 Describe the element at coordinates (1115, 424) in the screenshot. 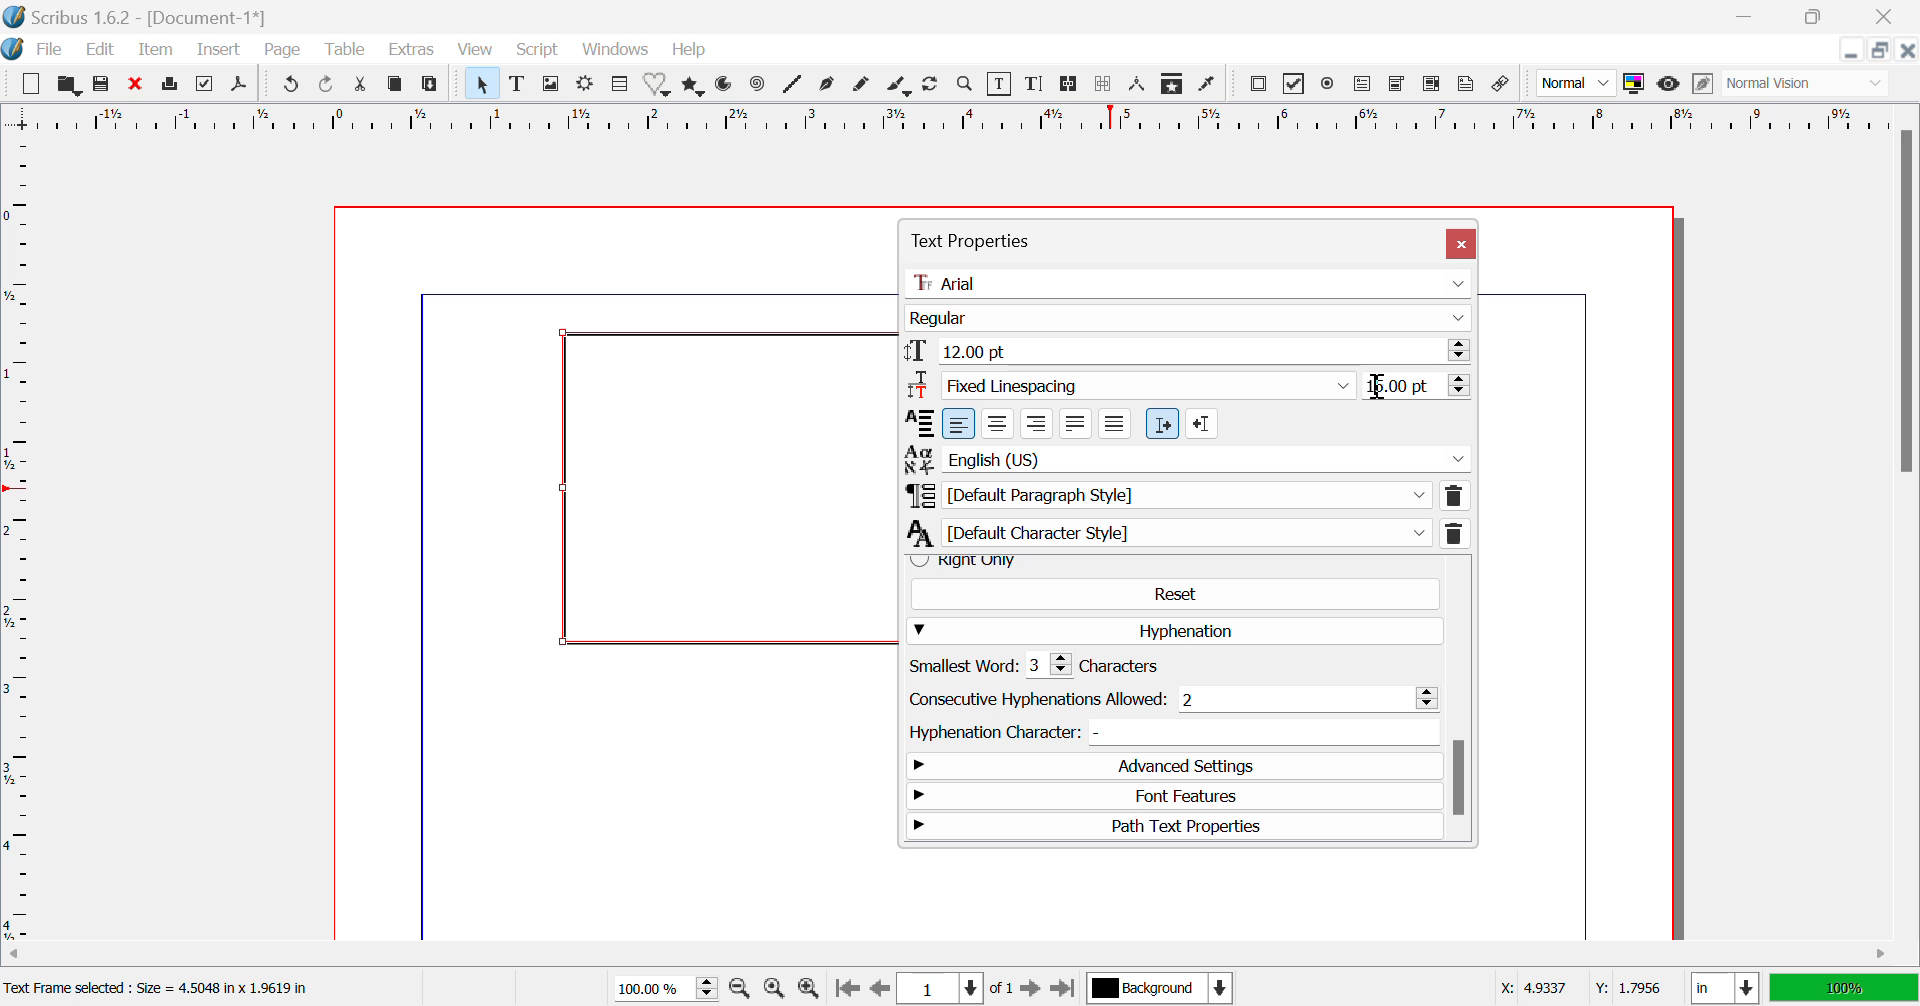

I see `Forced justified` at that location.